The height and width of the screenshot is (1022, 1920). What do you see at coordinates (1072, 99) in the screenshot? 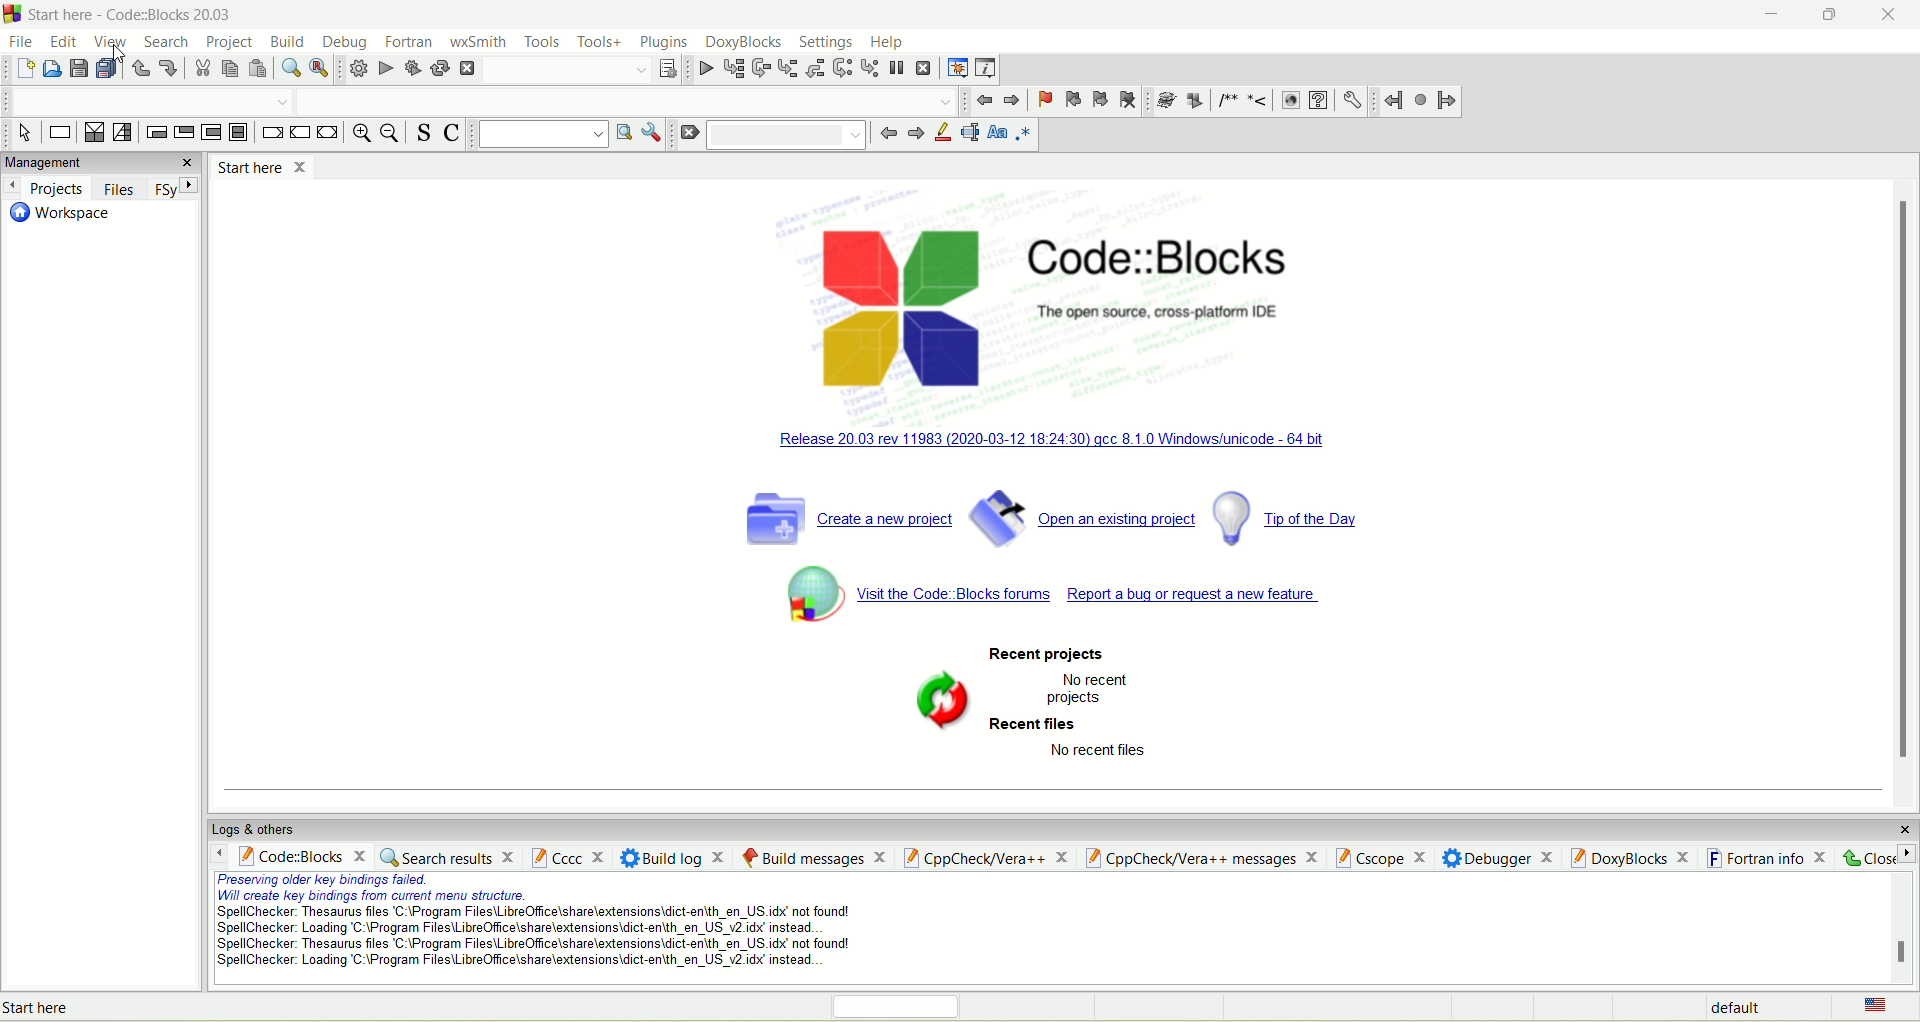
I see `prev bookmark` at bounding box center [1072, 99].